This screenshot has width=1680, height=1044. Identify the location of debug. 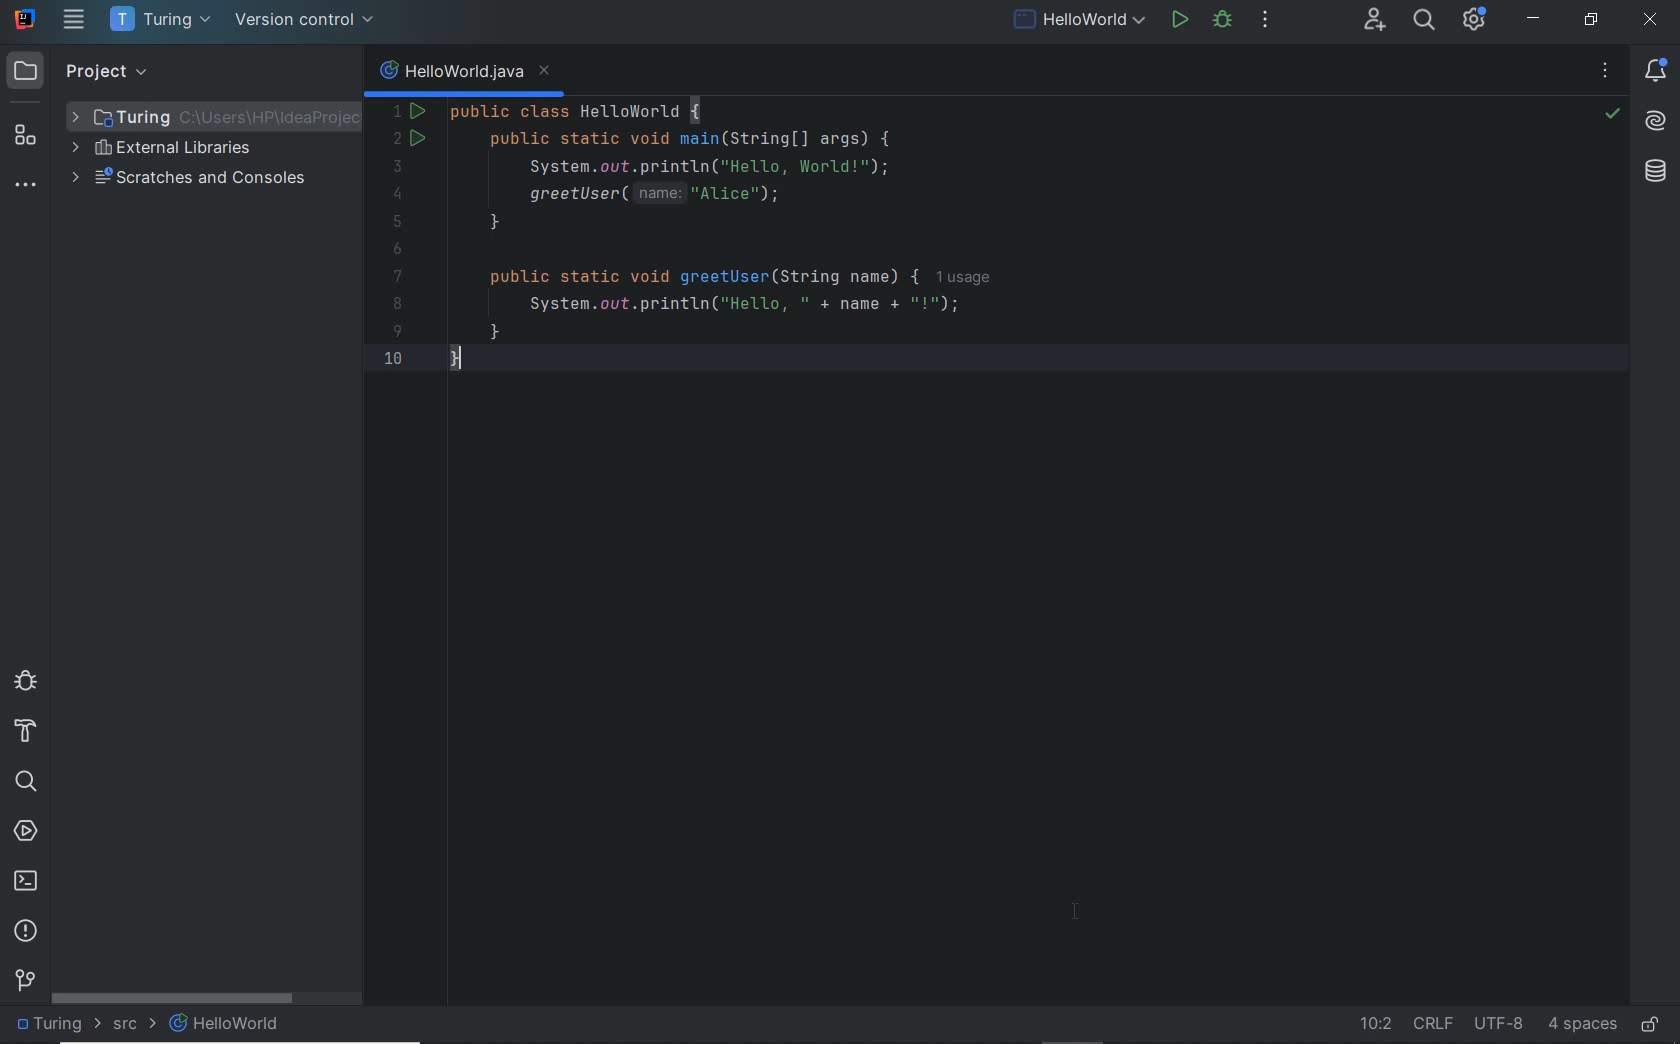
(25, 679).